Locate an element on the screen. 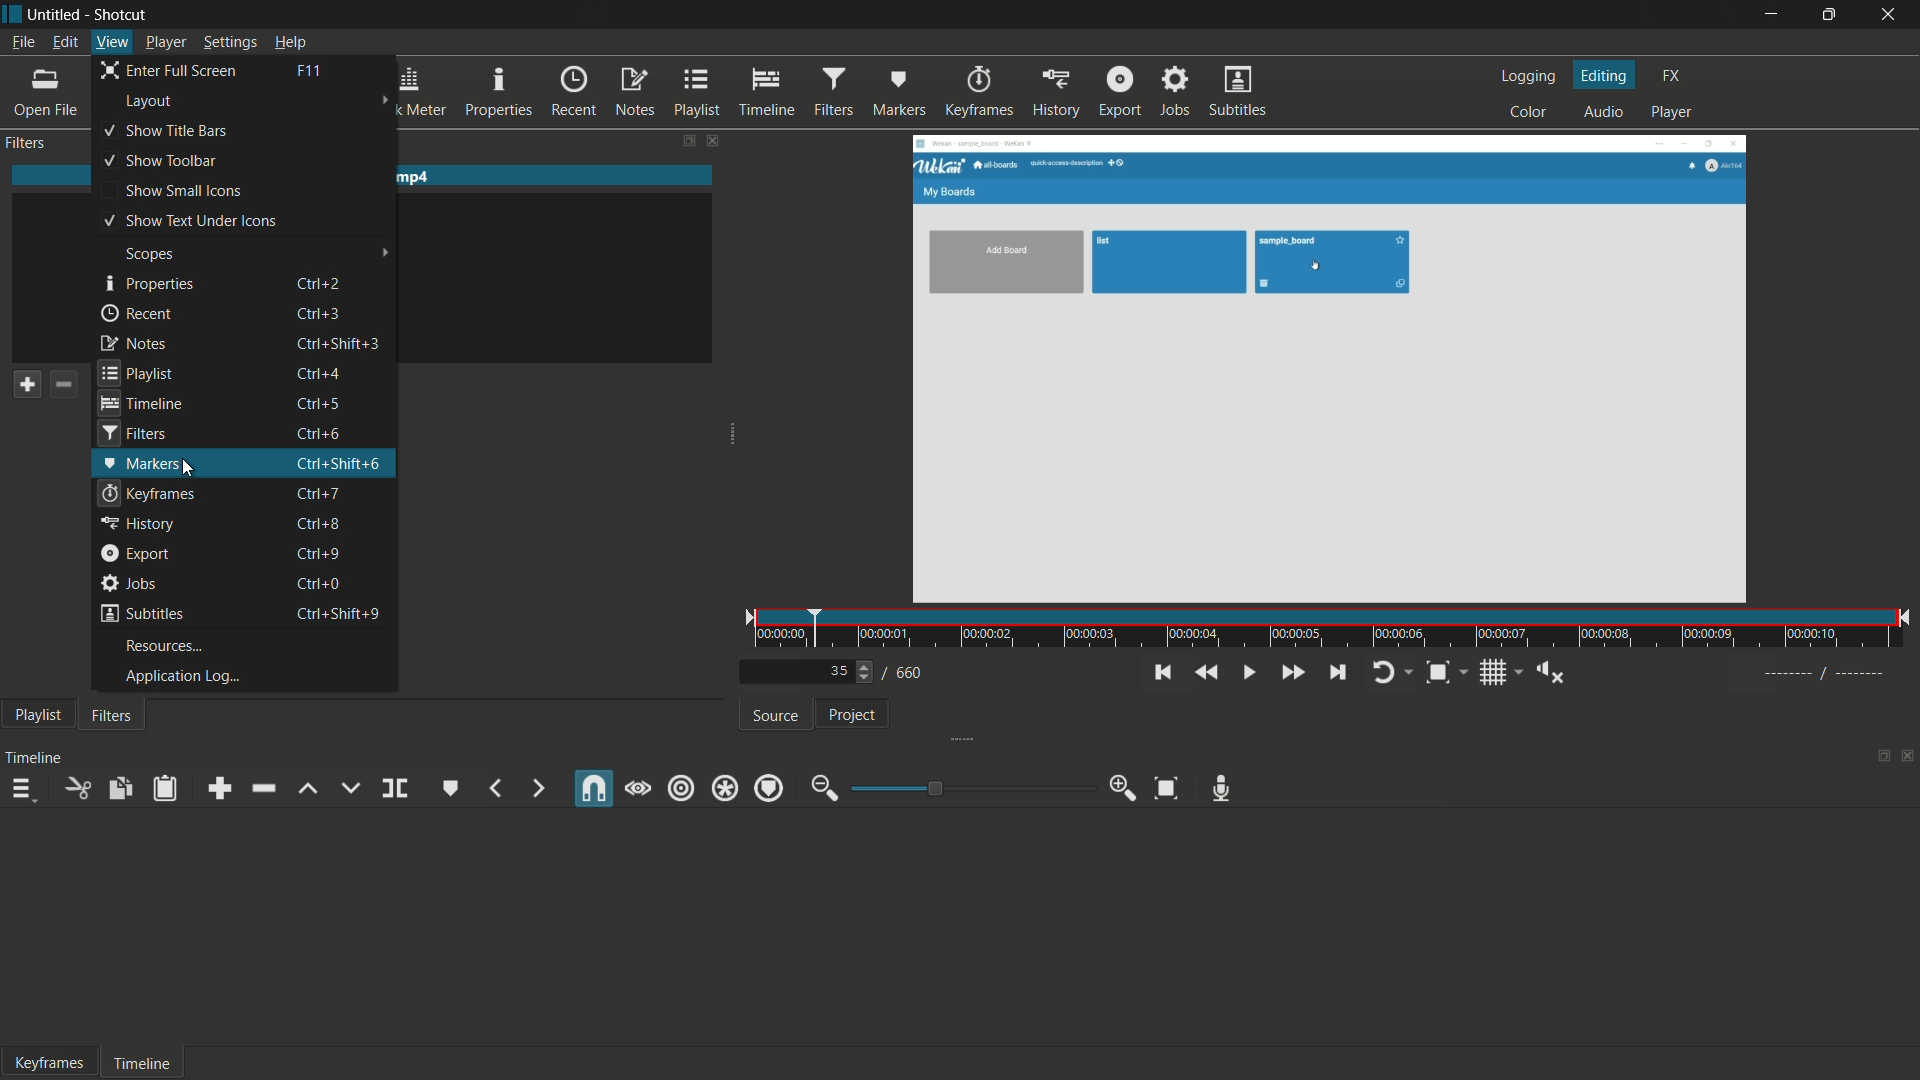  toggle grid is located at coordinates (1495, 675).